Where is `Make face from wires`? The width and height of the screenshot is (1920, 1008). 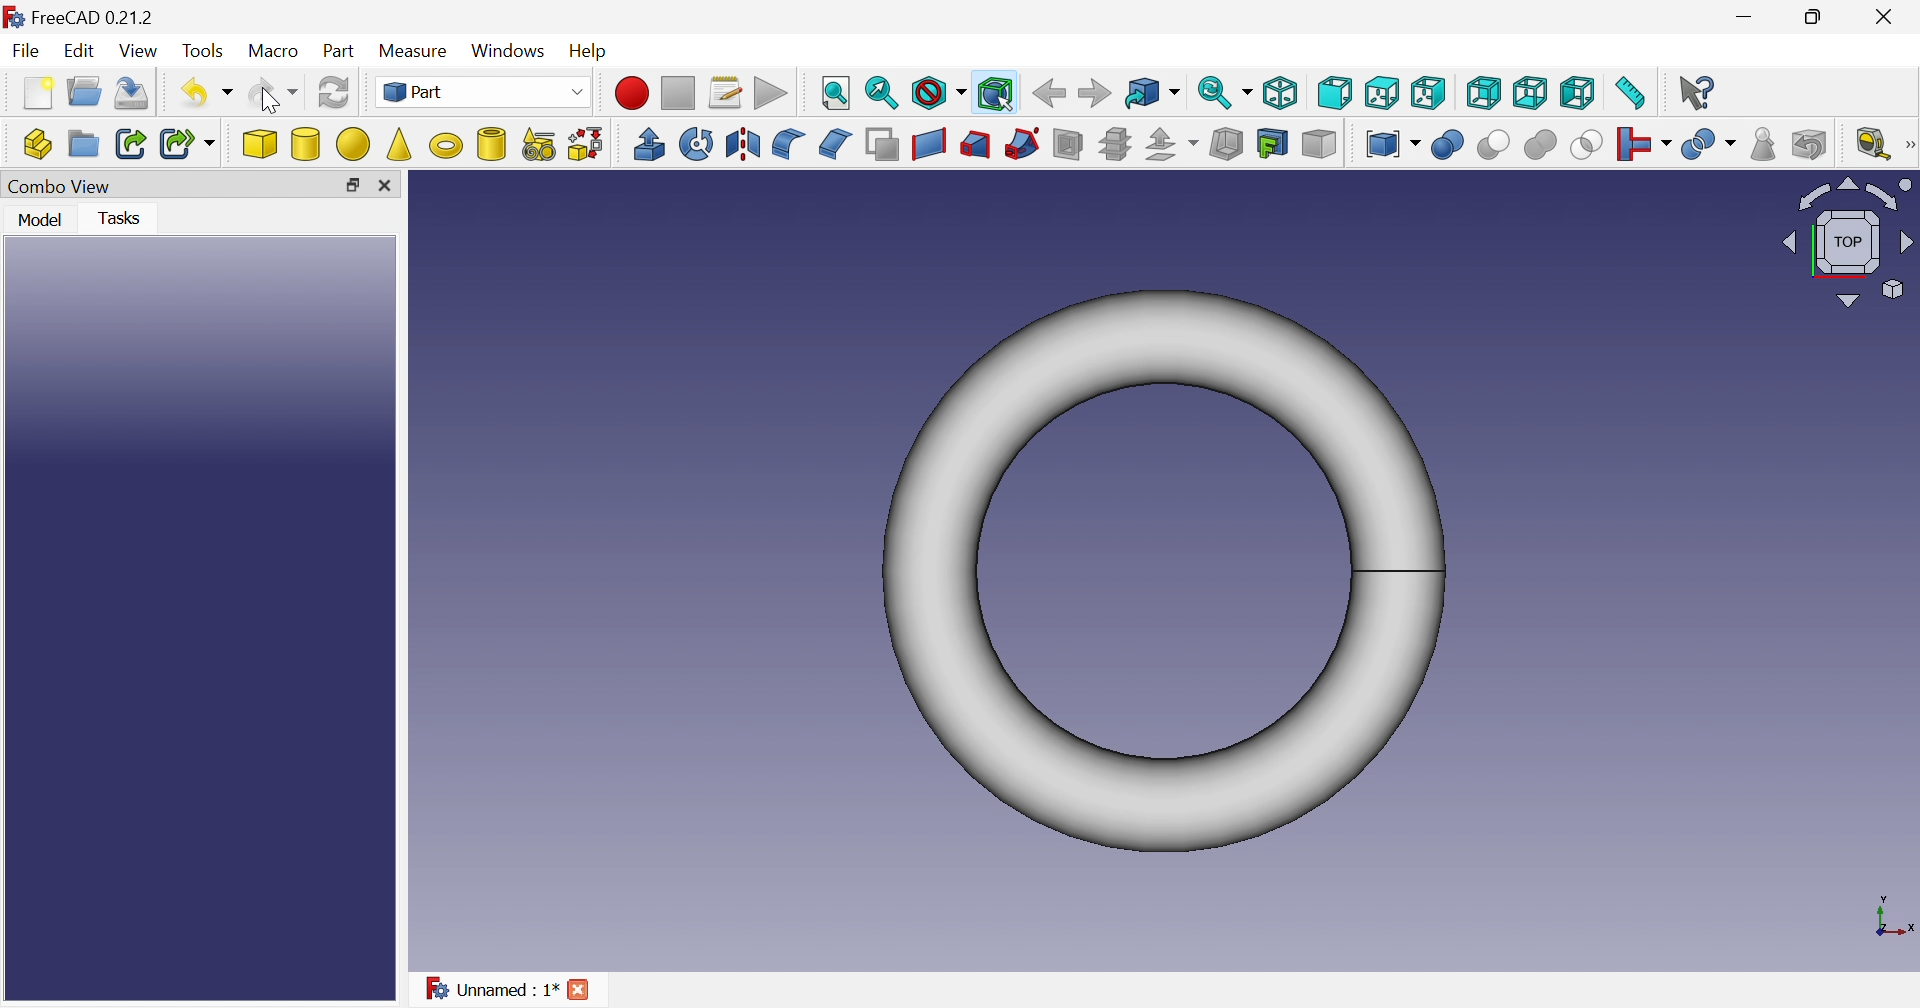
Make face from wires is located at coordinates (882, 146).